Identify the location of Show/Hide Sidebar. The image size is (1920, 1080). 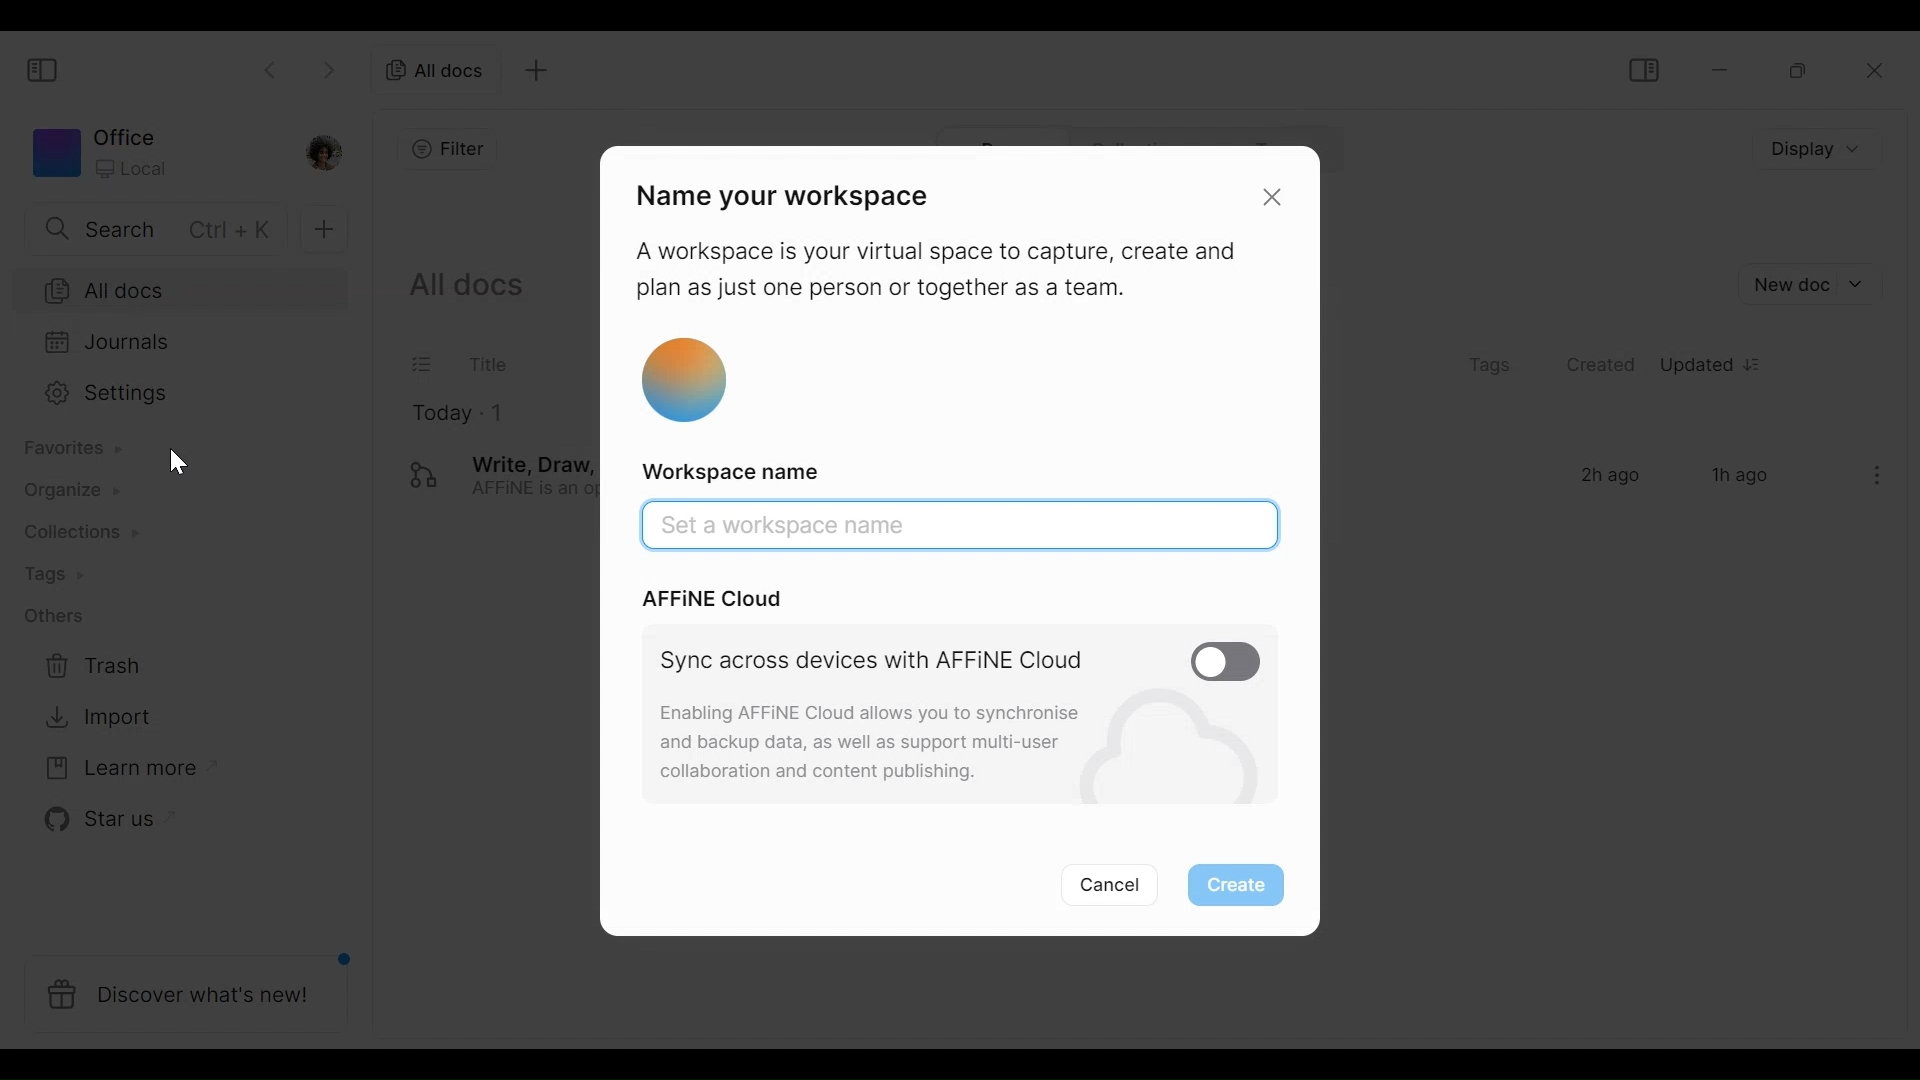
(44, 66).